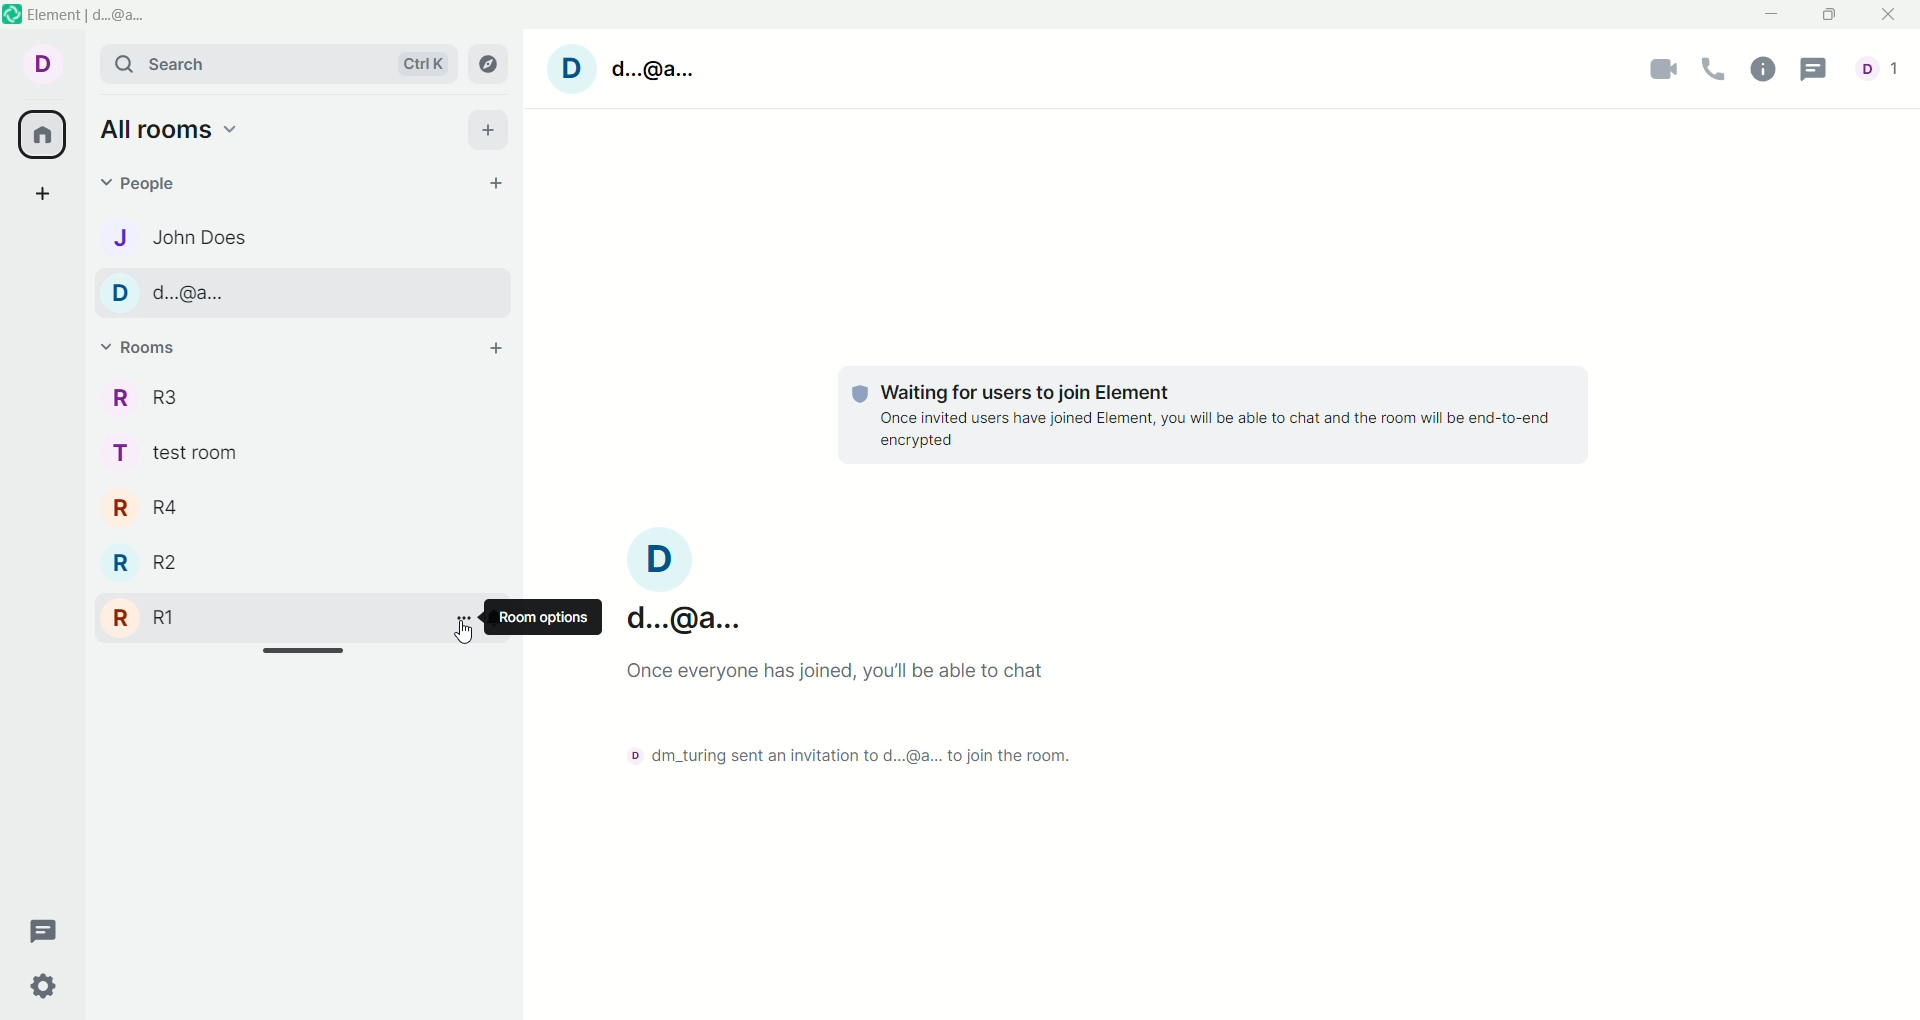 The height and width of the screenshot is (1020, 1920). What do you see at coordinates (1665, 73) in the screenshot?
I see `video call` at bounding box center [1665, 73].